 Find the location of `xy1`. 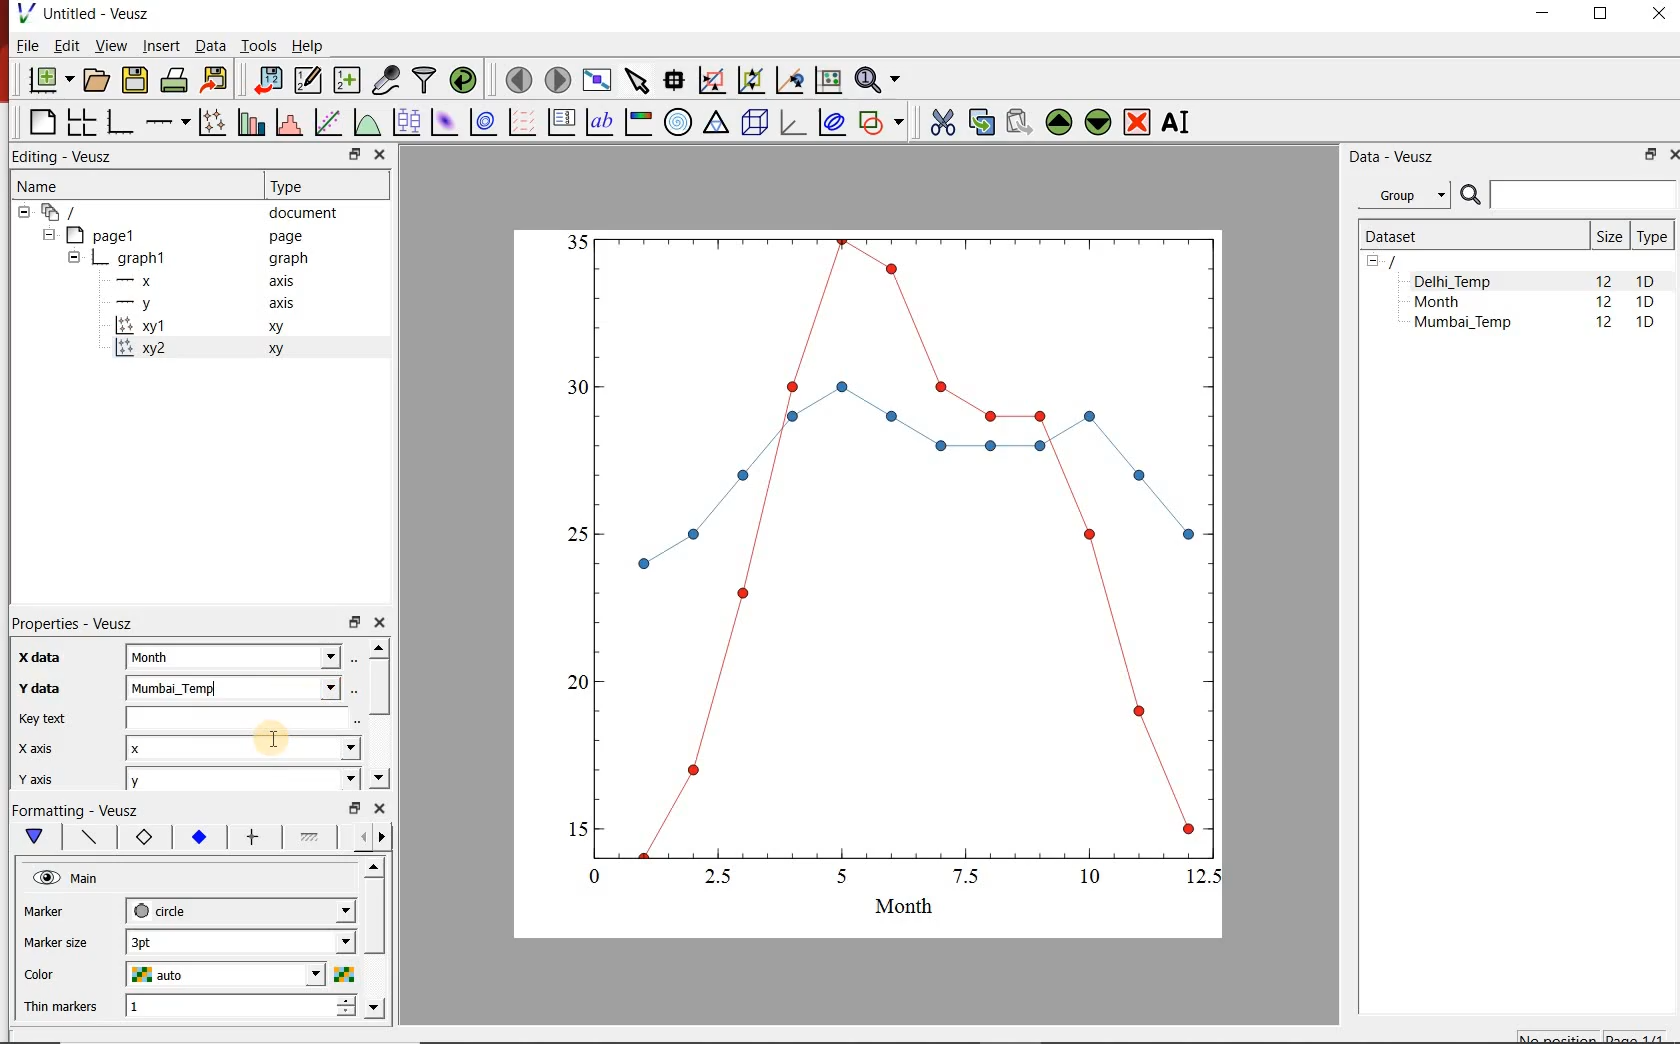

xy1 is located at coordinates (209, 327).